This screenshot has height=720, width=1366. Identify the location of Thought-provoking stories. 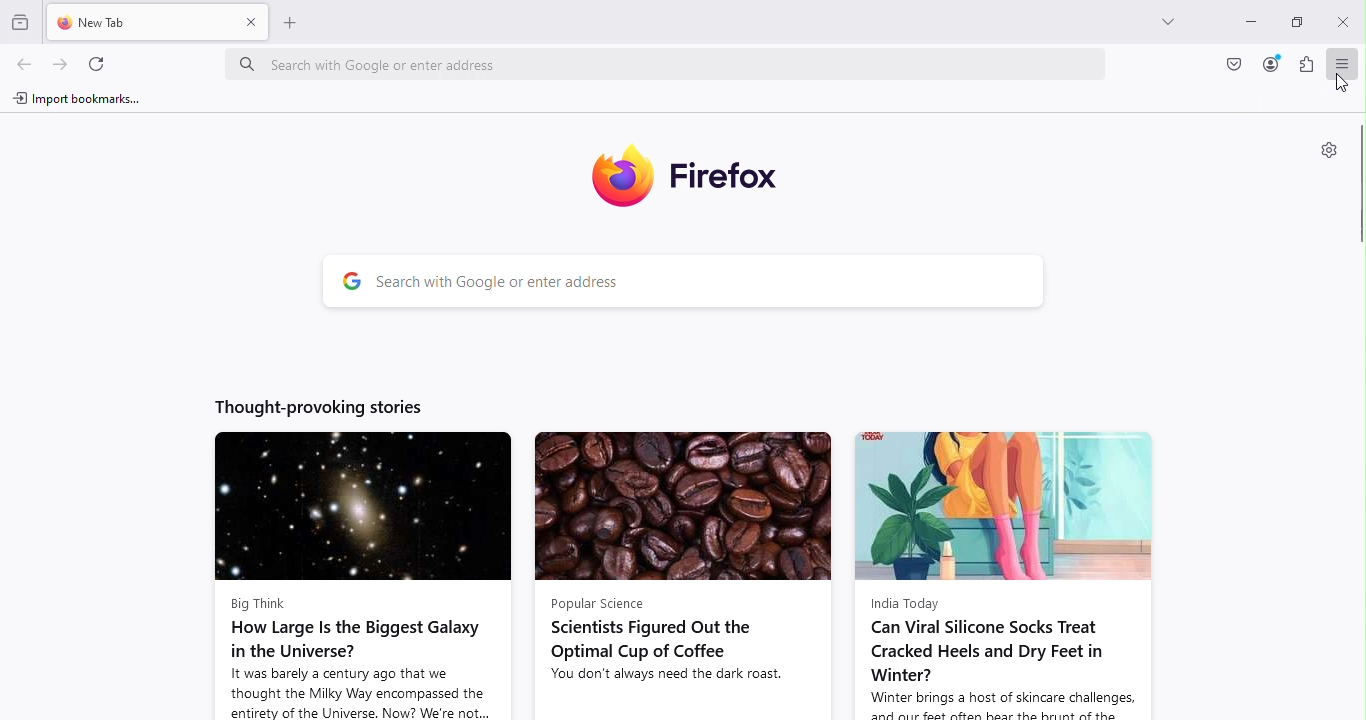
(324, 407).